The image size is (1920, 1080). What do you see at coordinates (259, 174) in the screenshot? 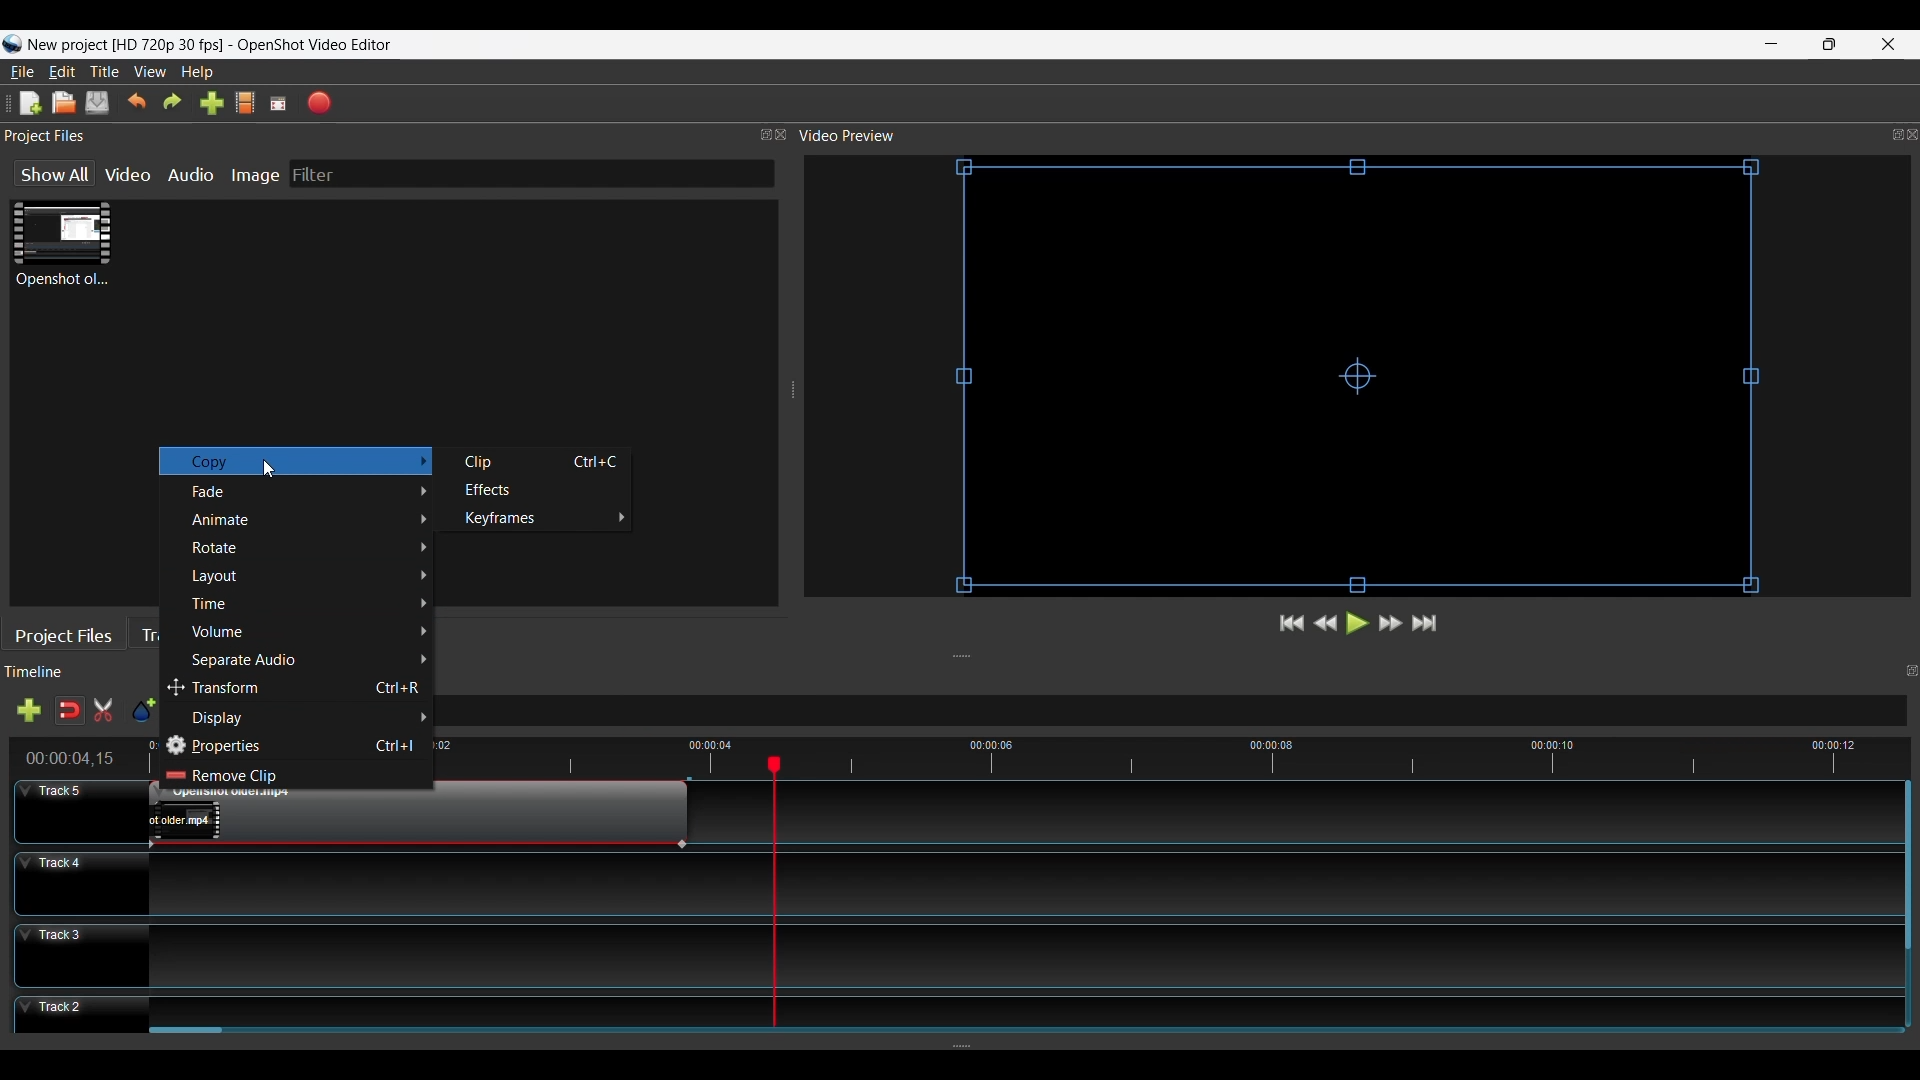
I see `Image` at bounding box center [259, 174].